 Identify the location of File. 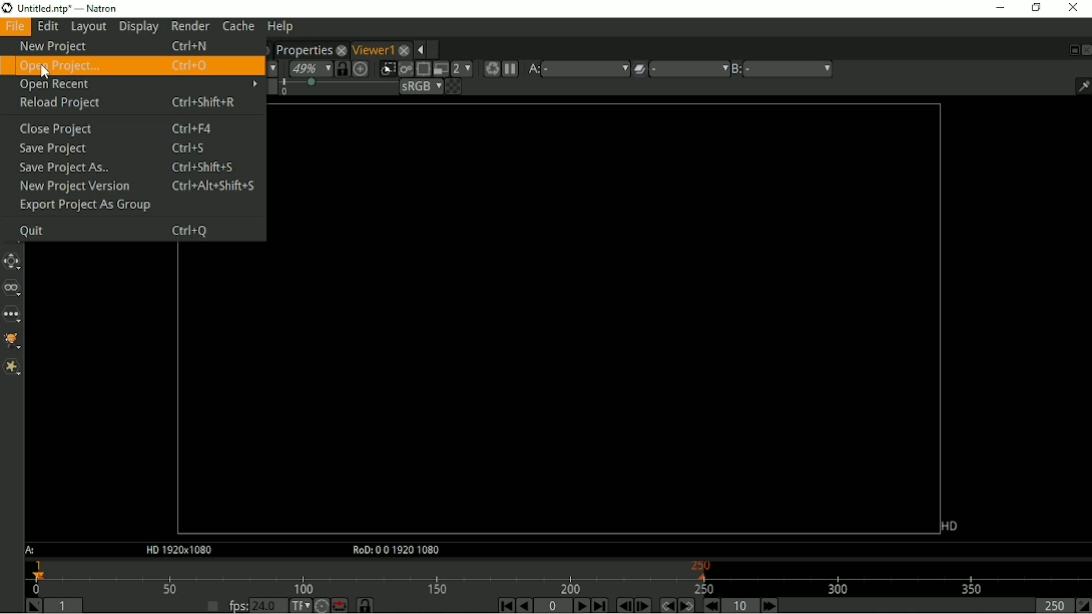
(15, 27).